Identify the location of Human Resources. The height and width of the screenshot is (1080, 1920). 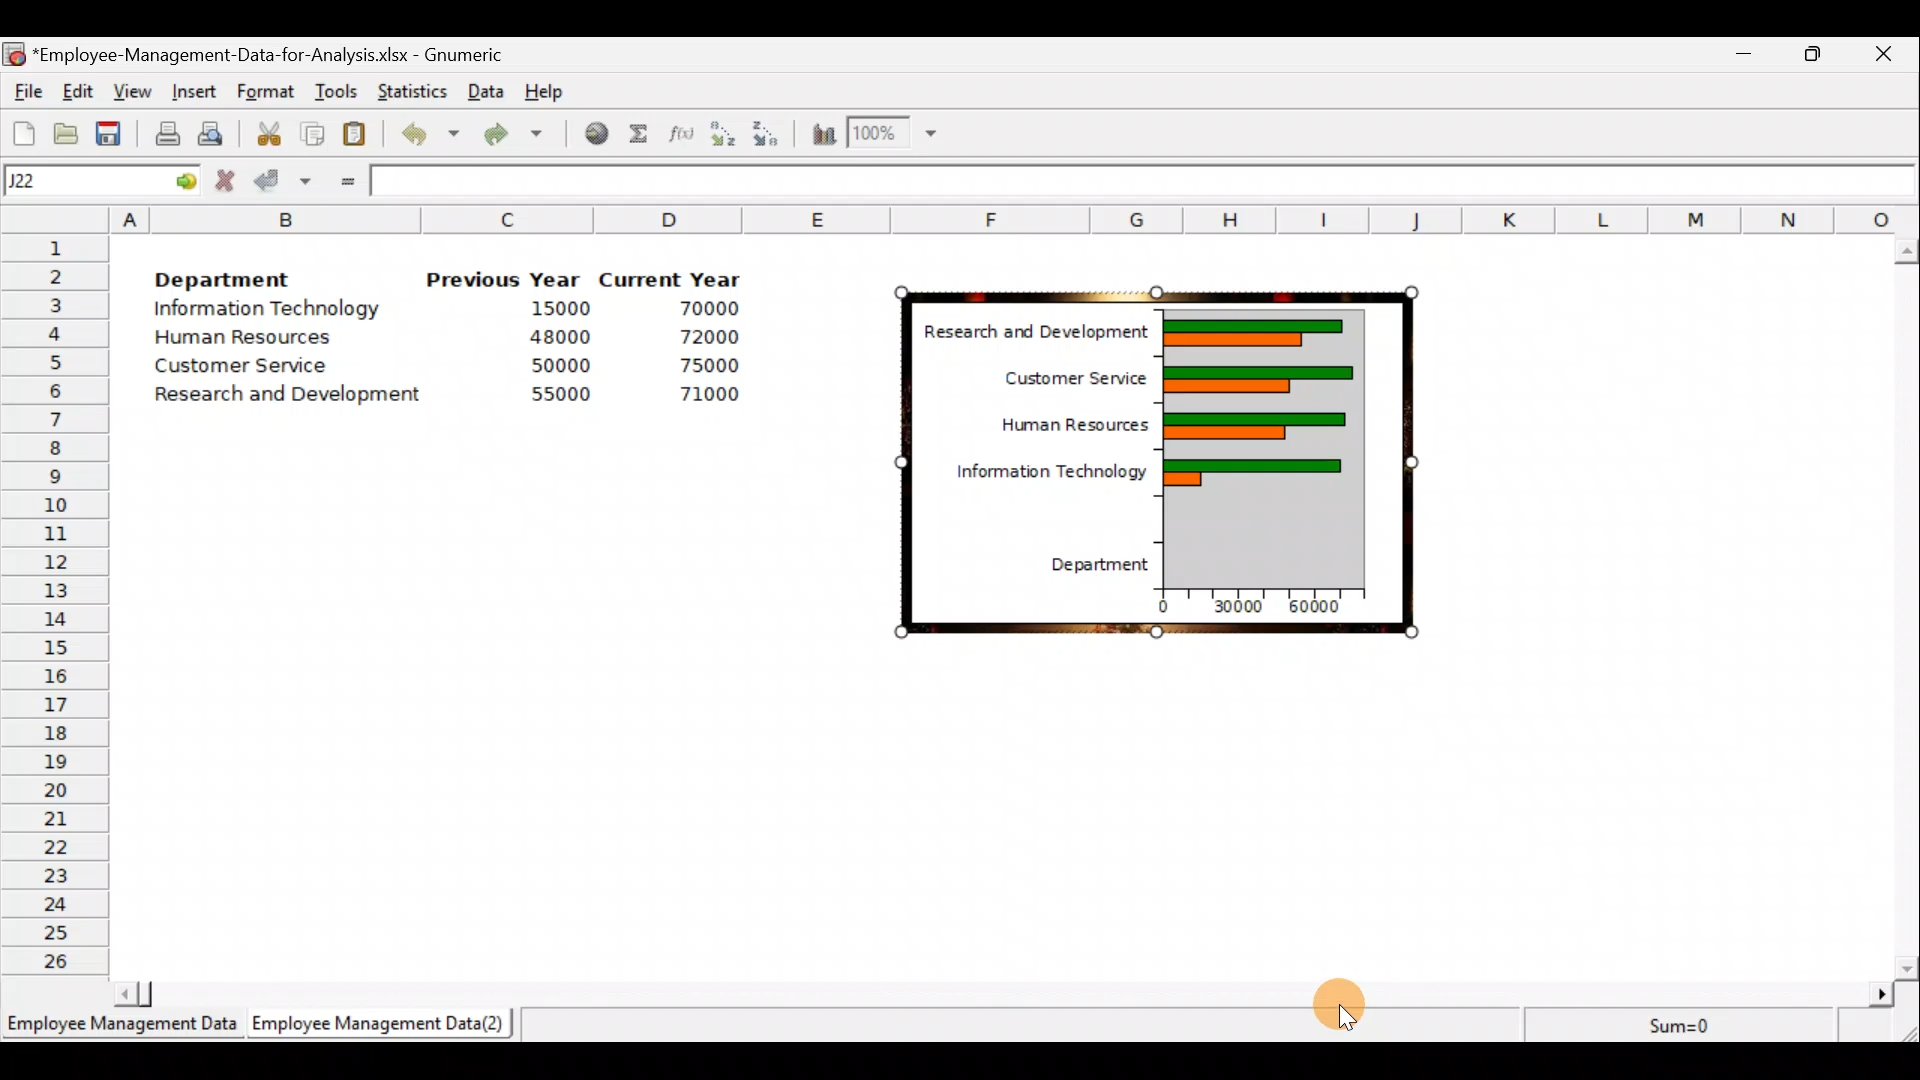
(258, 339).